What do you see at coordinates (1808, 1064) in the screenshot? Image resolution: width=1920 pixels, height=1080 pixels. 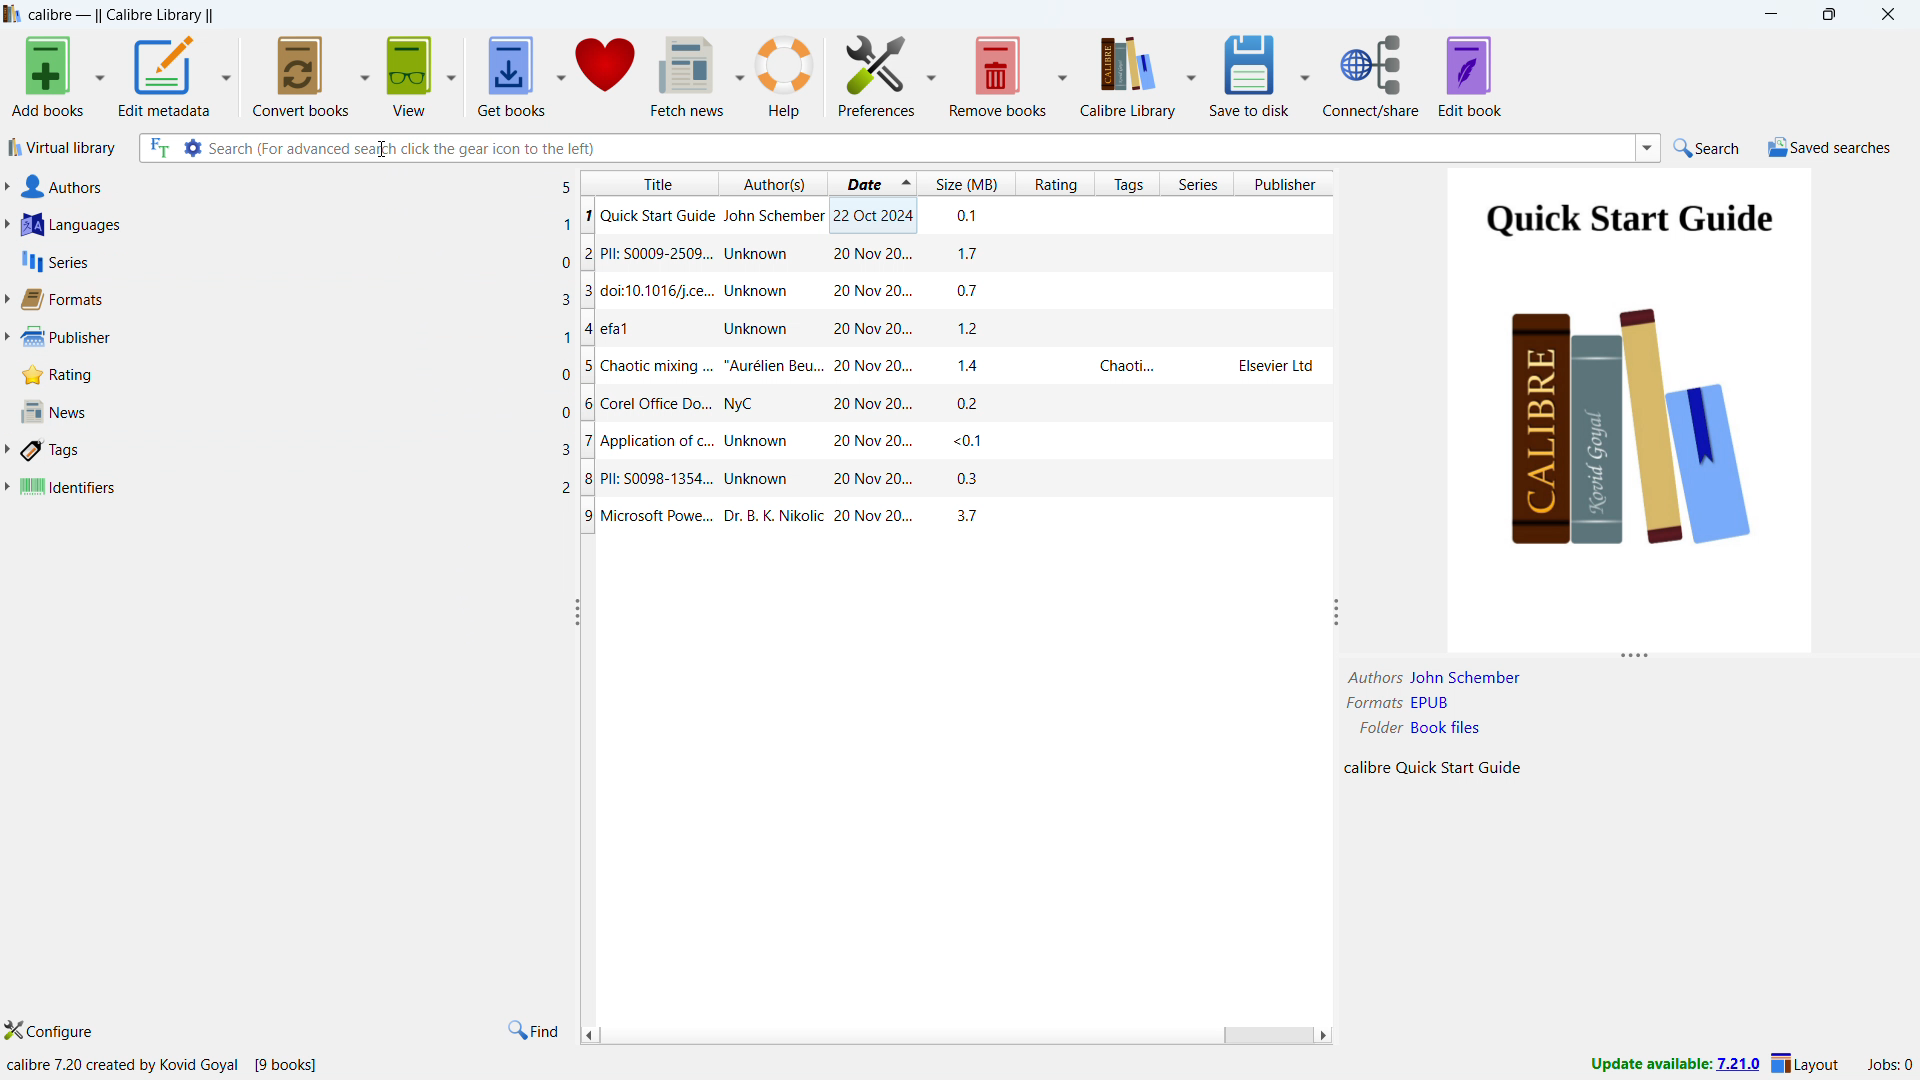 I see `layout` at bounding box center [1808, 1064].